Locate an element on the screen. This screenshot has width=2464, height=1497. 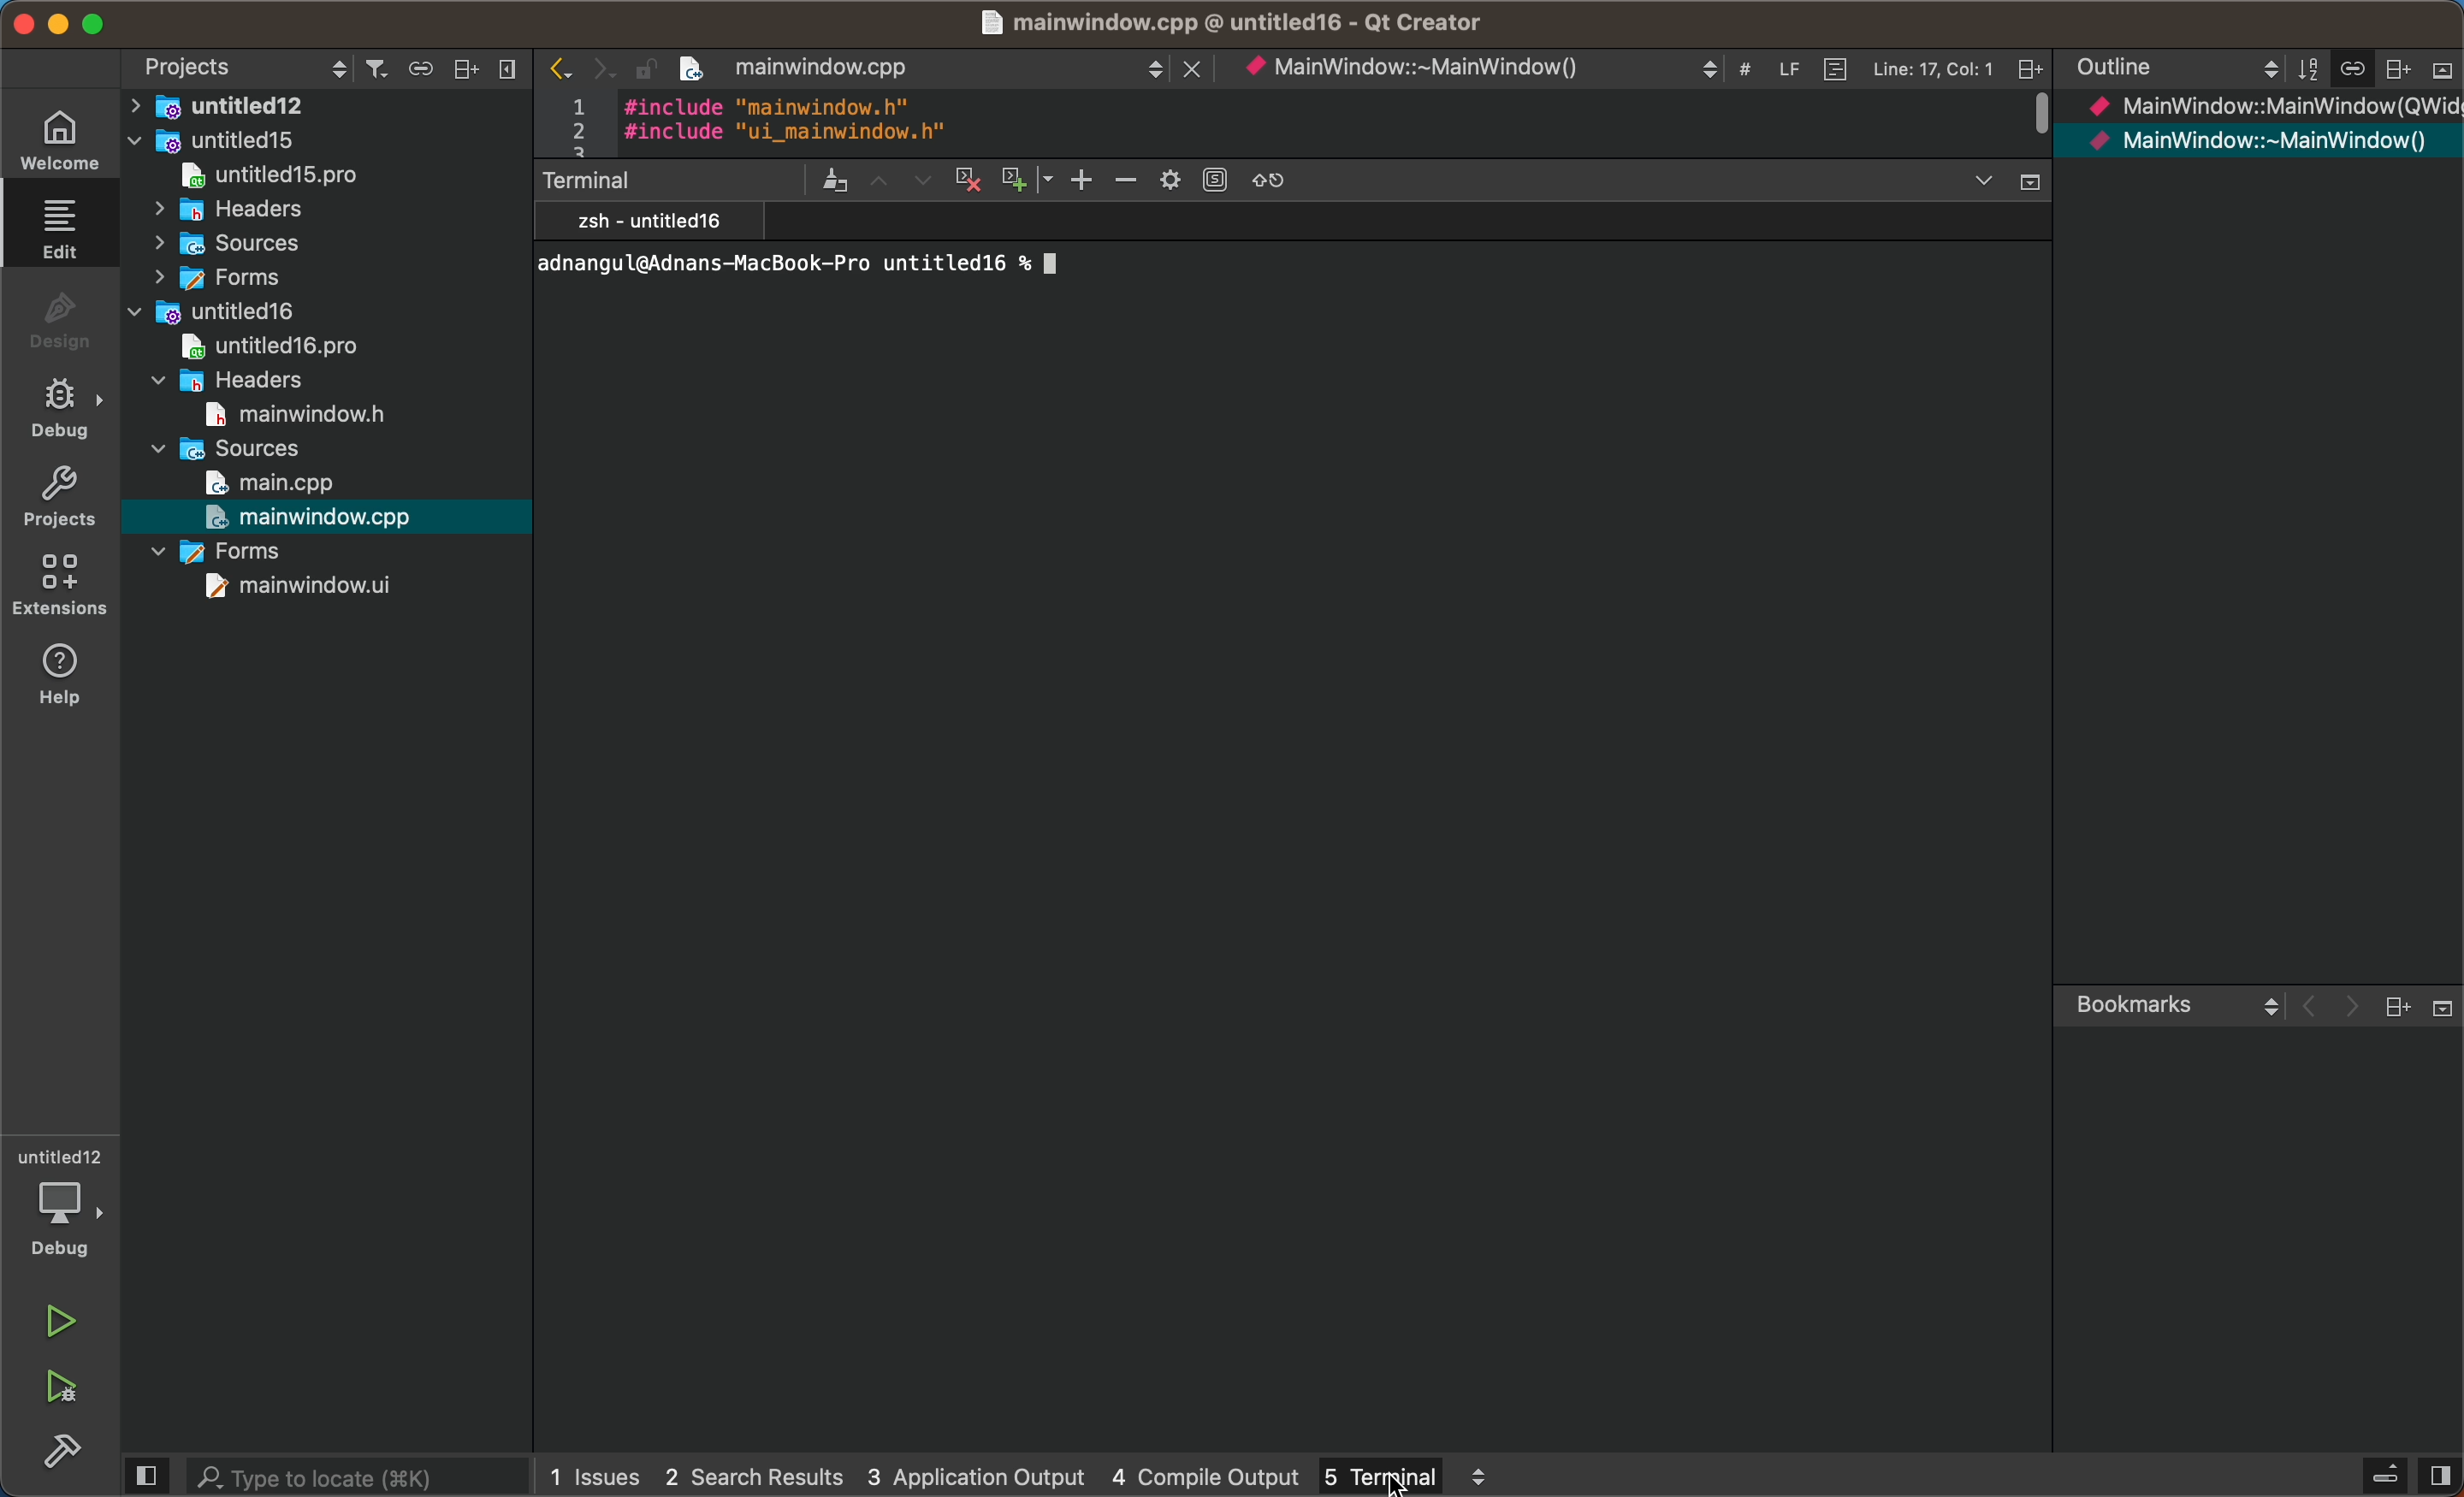
filter is located at coordinates (373, 69).